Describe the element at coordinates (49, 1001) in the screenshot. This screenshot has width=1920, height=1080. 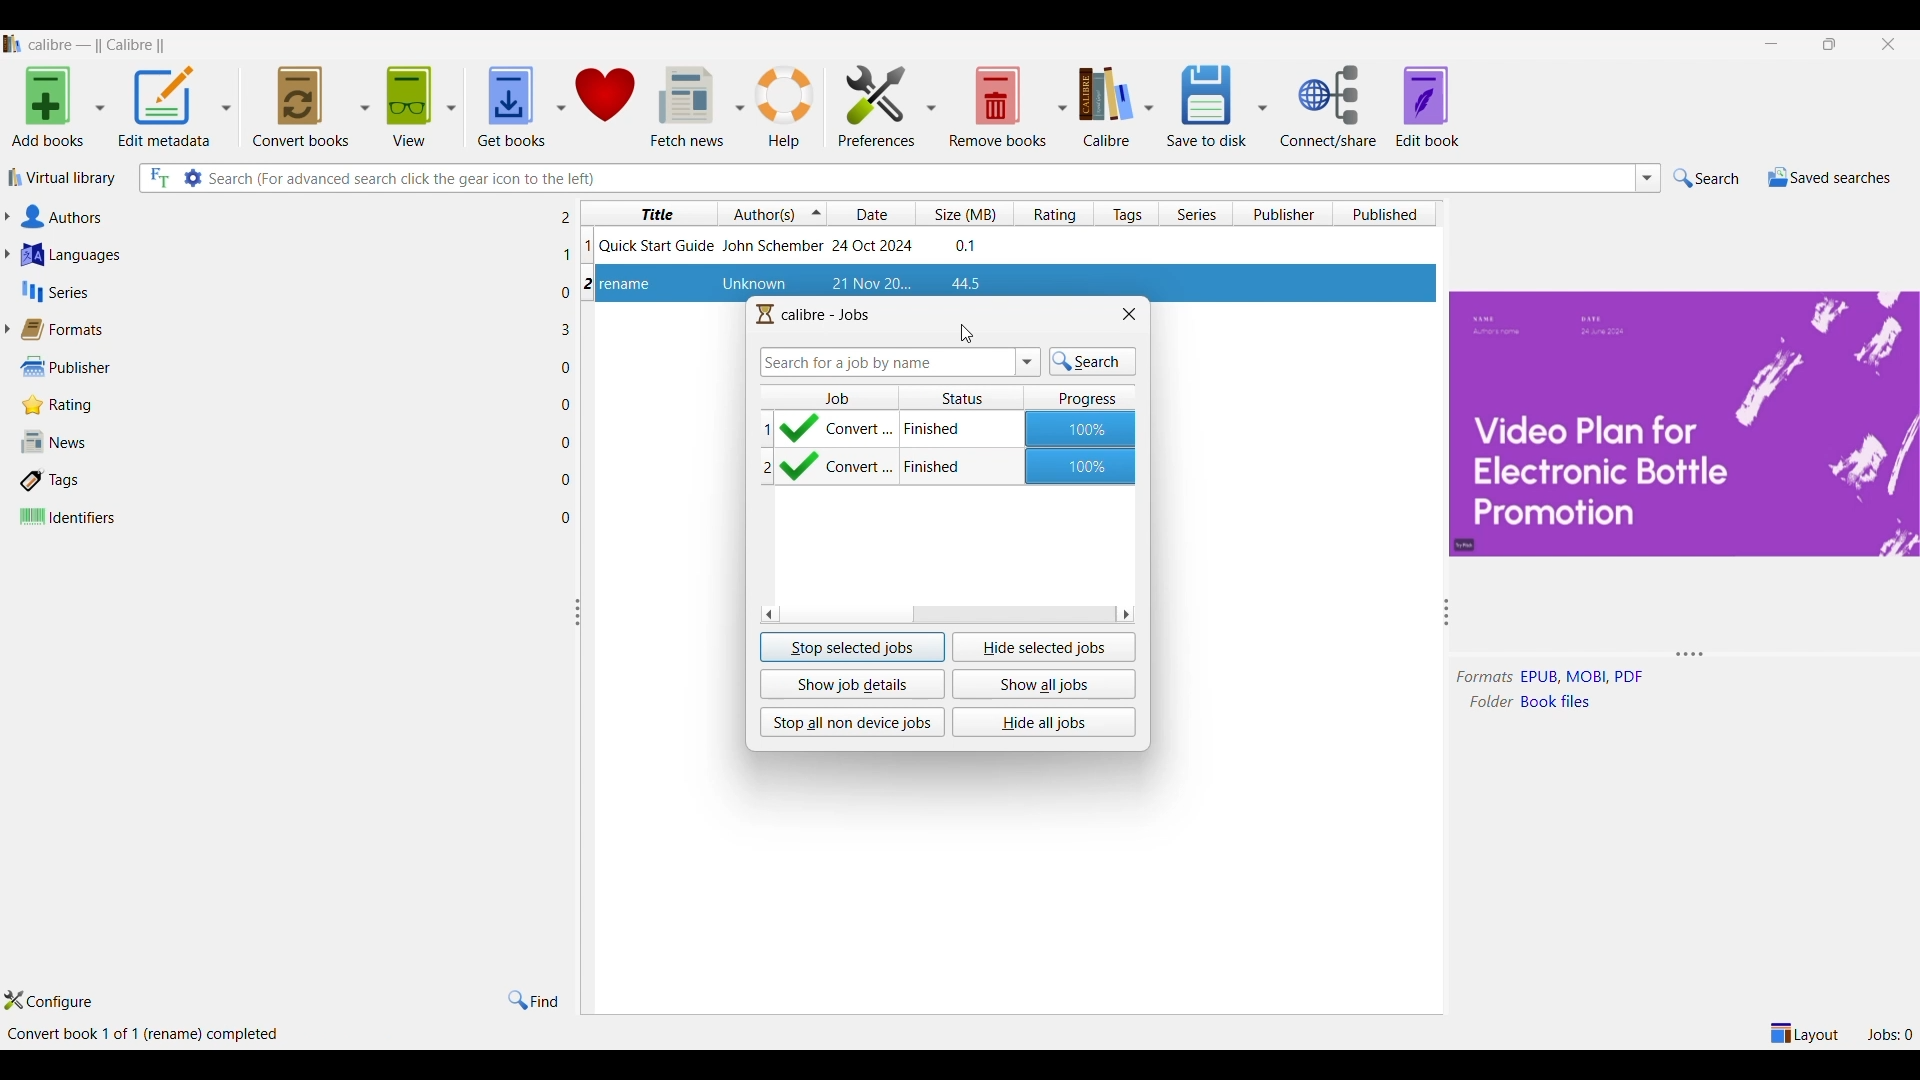
I see `Configure` at that location.